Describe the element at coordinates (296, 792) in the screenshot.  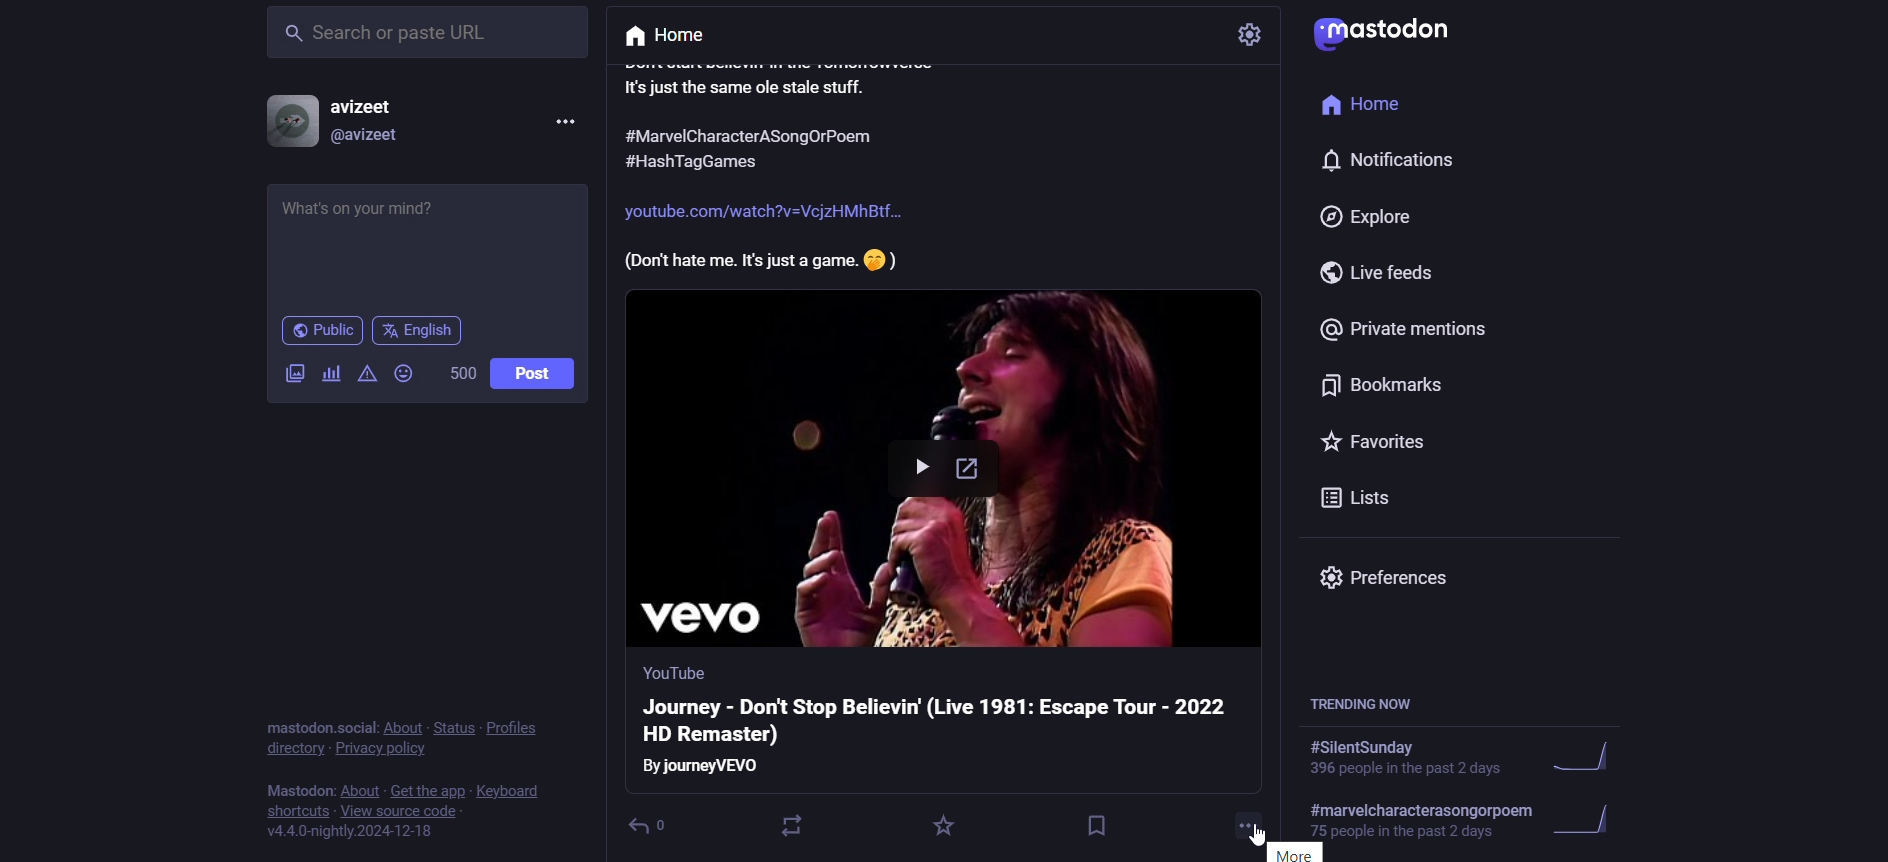
I see `text` at that location.